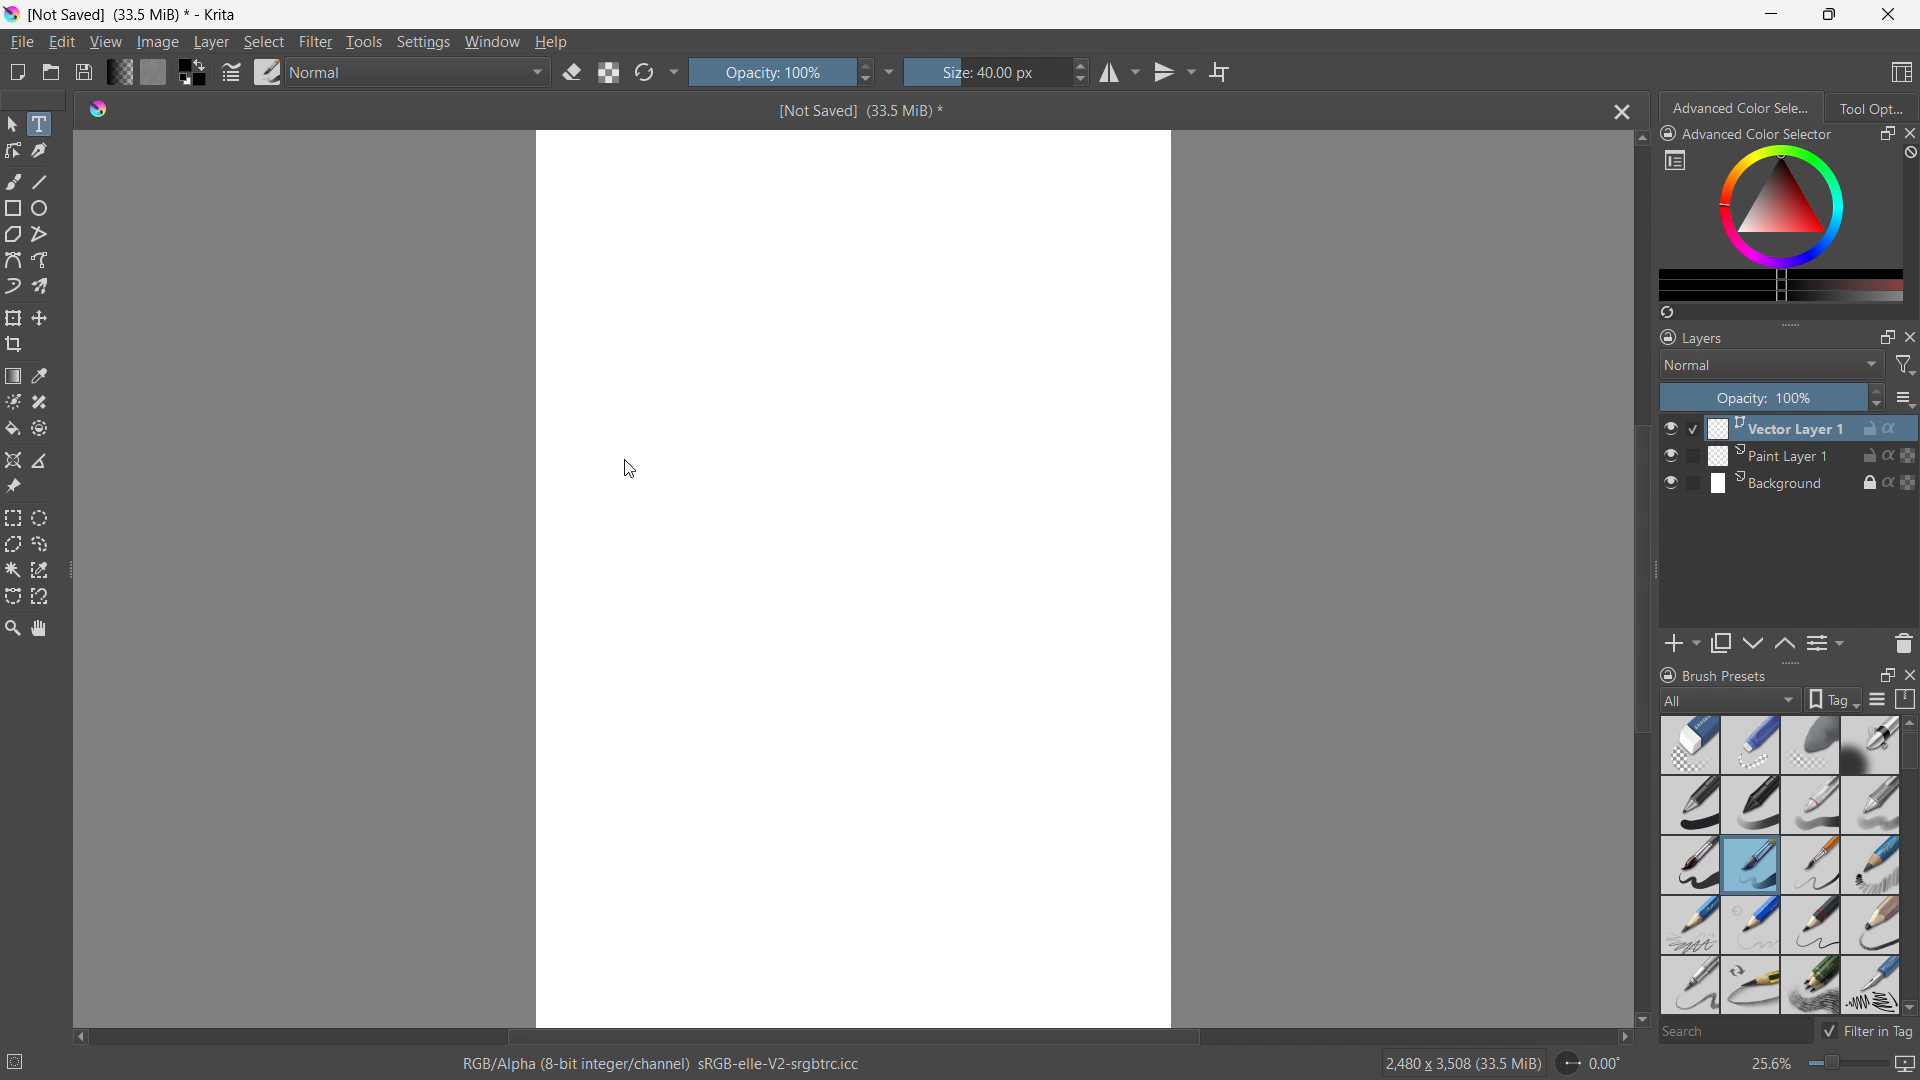 This screenshot has height=1080, width=1920. Describe the element at coordinates (13, 287) in the screenshot. I see `dynamic brush tool` at that location.